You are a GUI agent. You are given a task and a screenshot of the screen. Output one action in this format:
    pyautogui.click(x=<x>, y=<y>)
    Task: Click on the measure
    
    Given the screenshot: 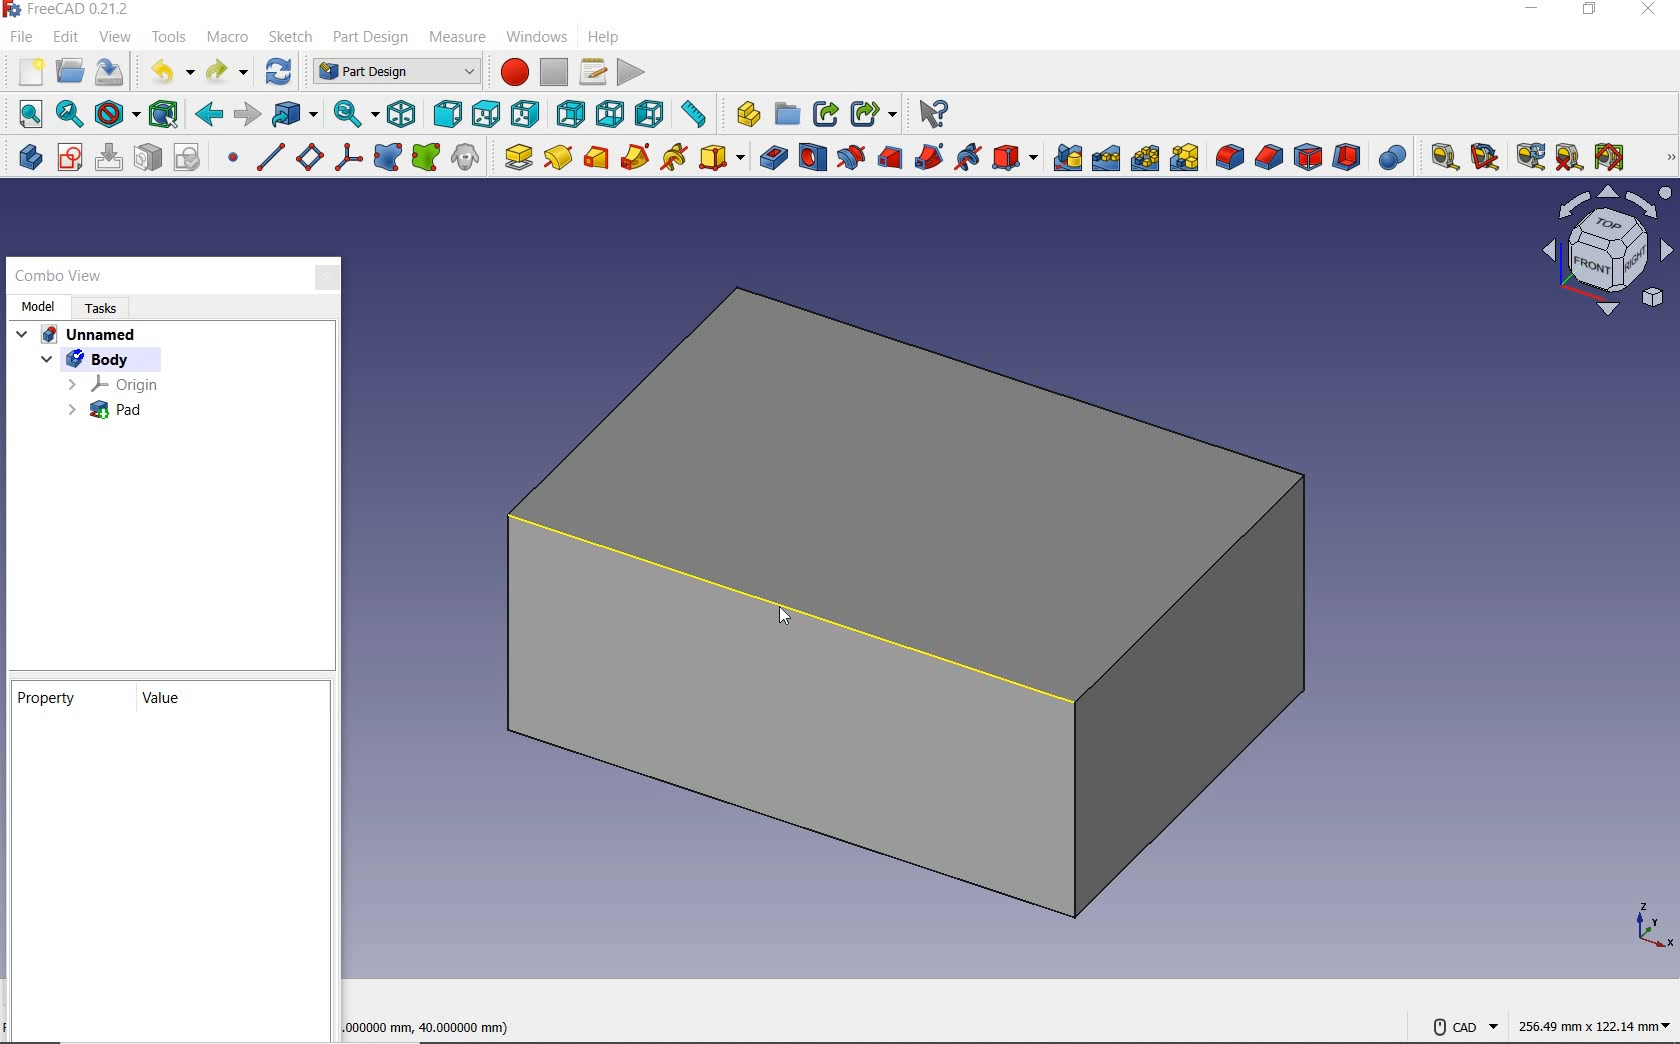 What is the action you would take?
    pyautogui.click(x=462, y=39)
    